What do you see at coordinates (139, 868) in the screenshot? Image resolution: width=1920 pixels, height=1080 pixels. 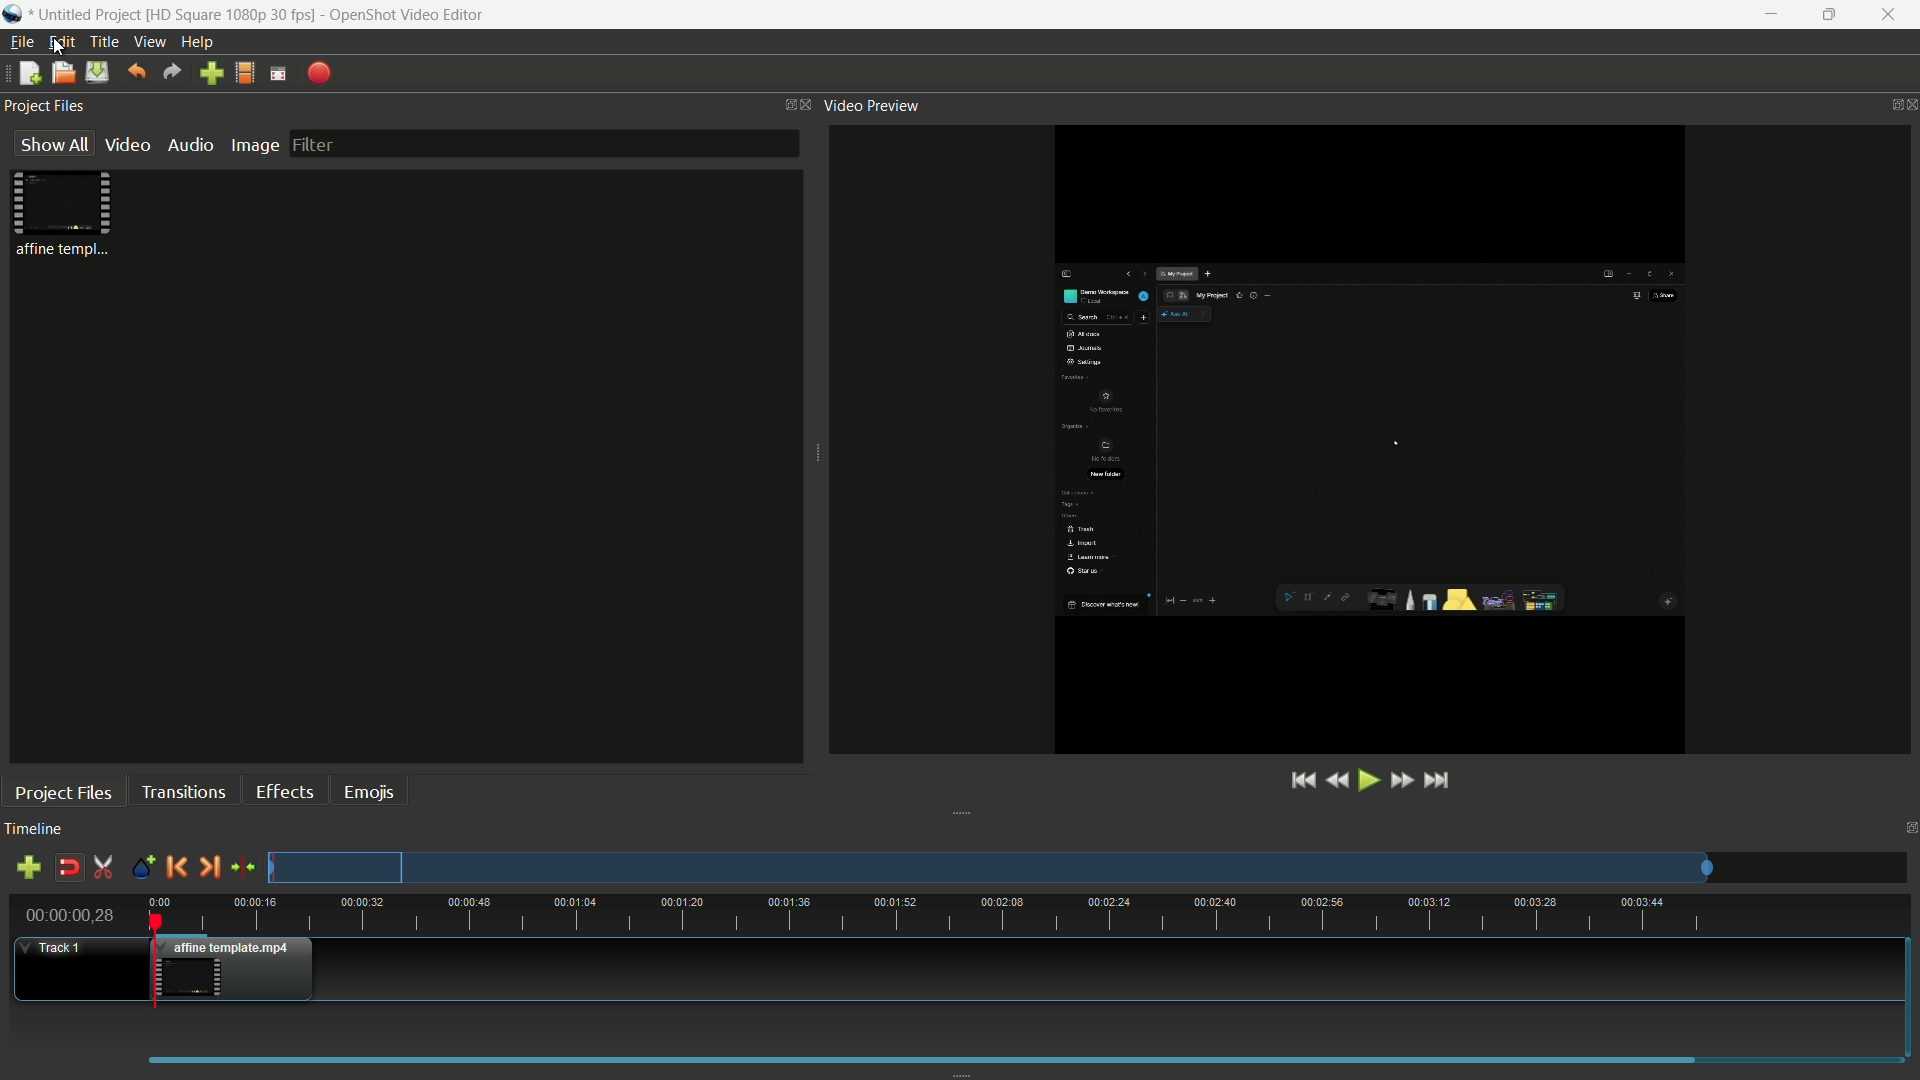 I see `create marker` at bounding box center [139, 868].